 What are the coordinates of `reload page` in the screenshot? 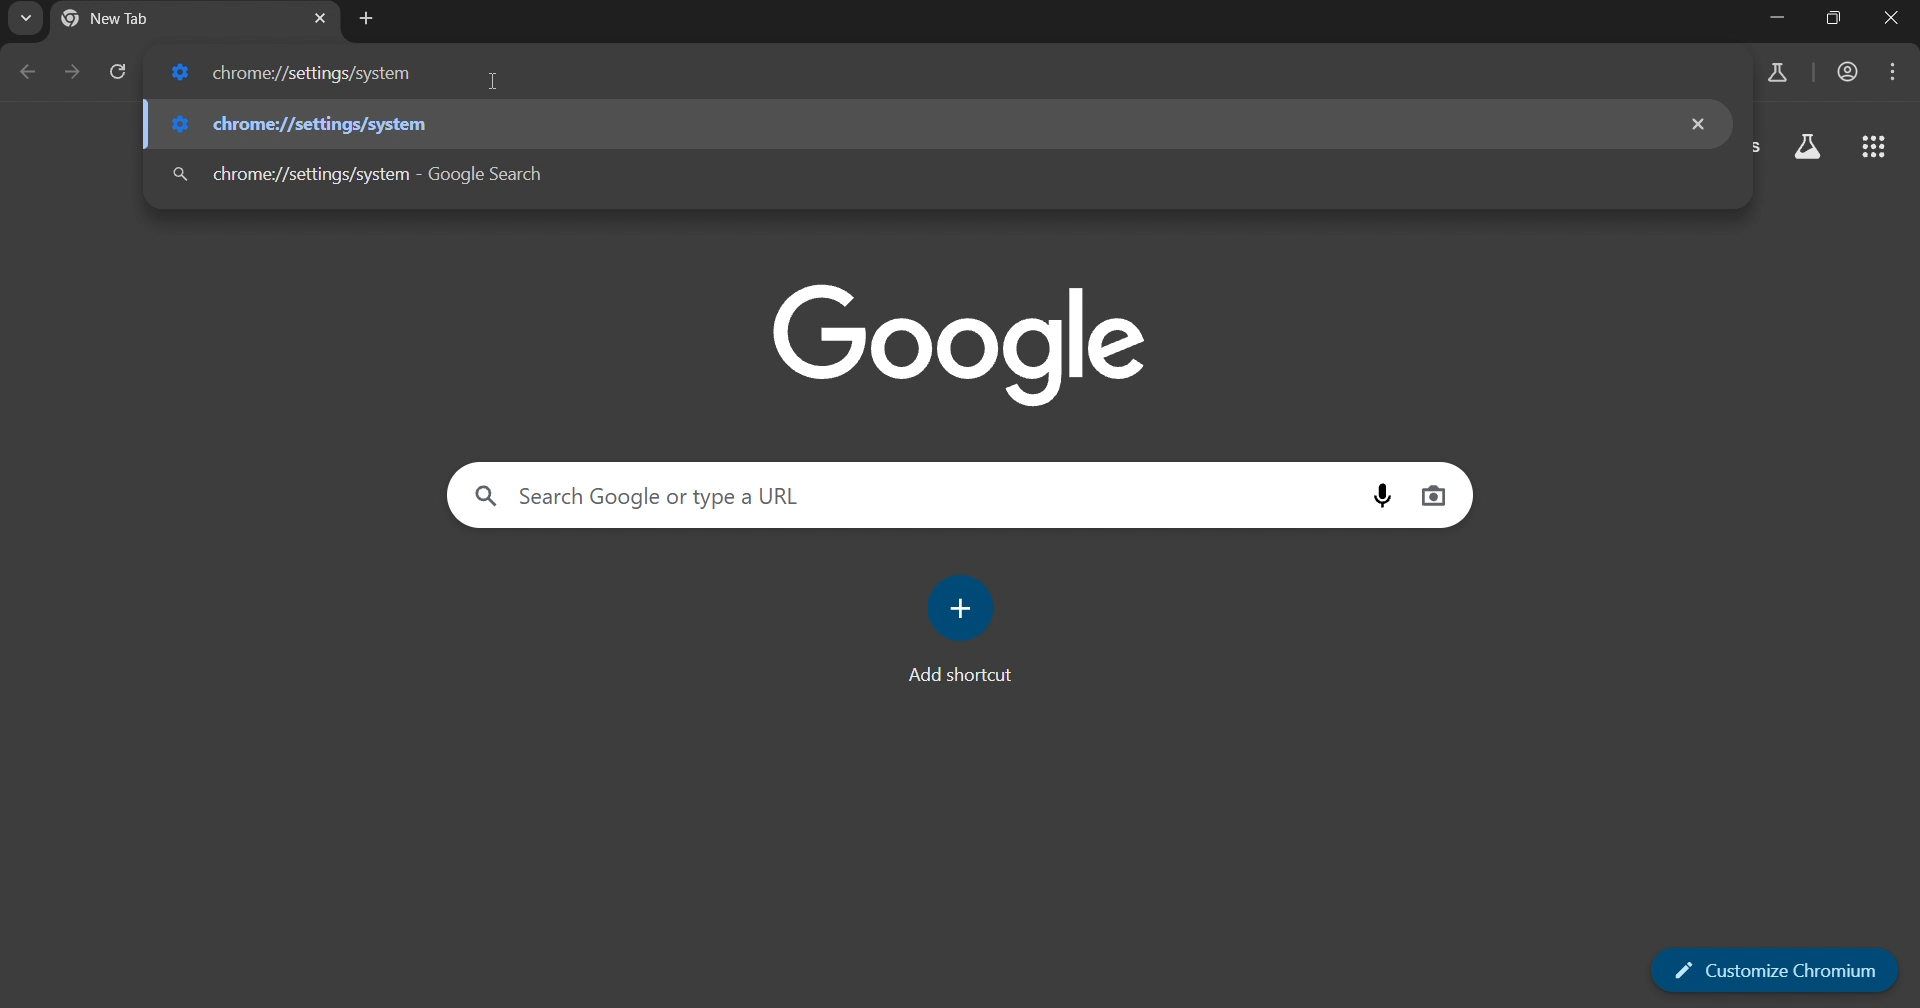 It's located at (117, 75).